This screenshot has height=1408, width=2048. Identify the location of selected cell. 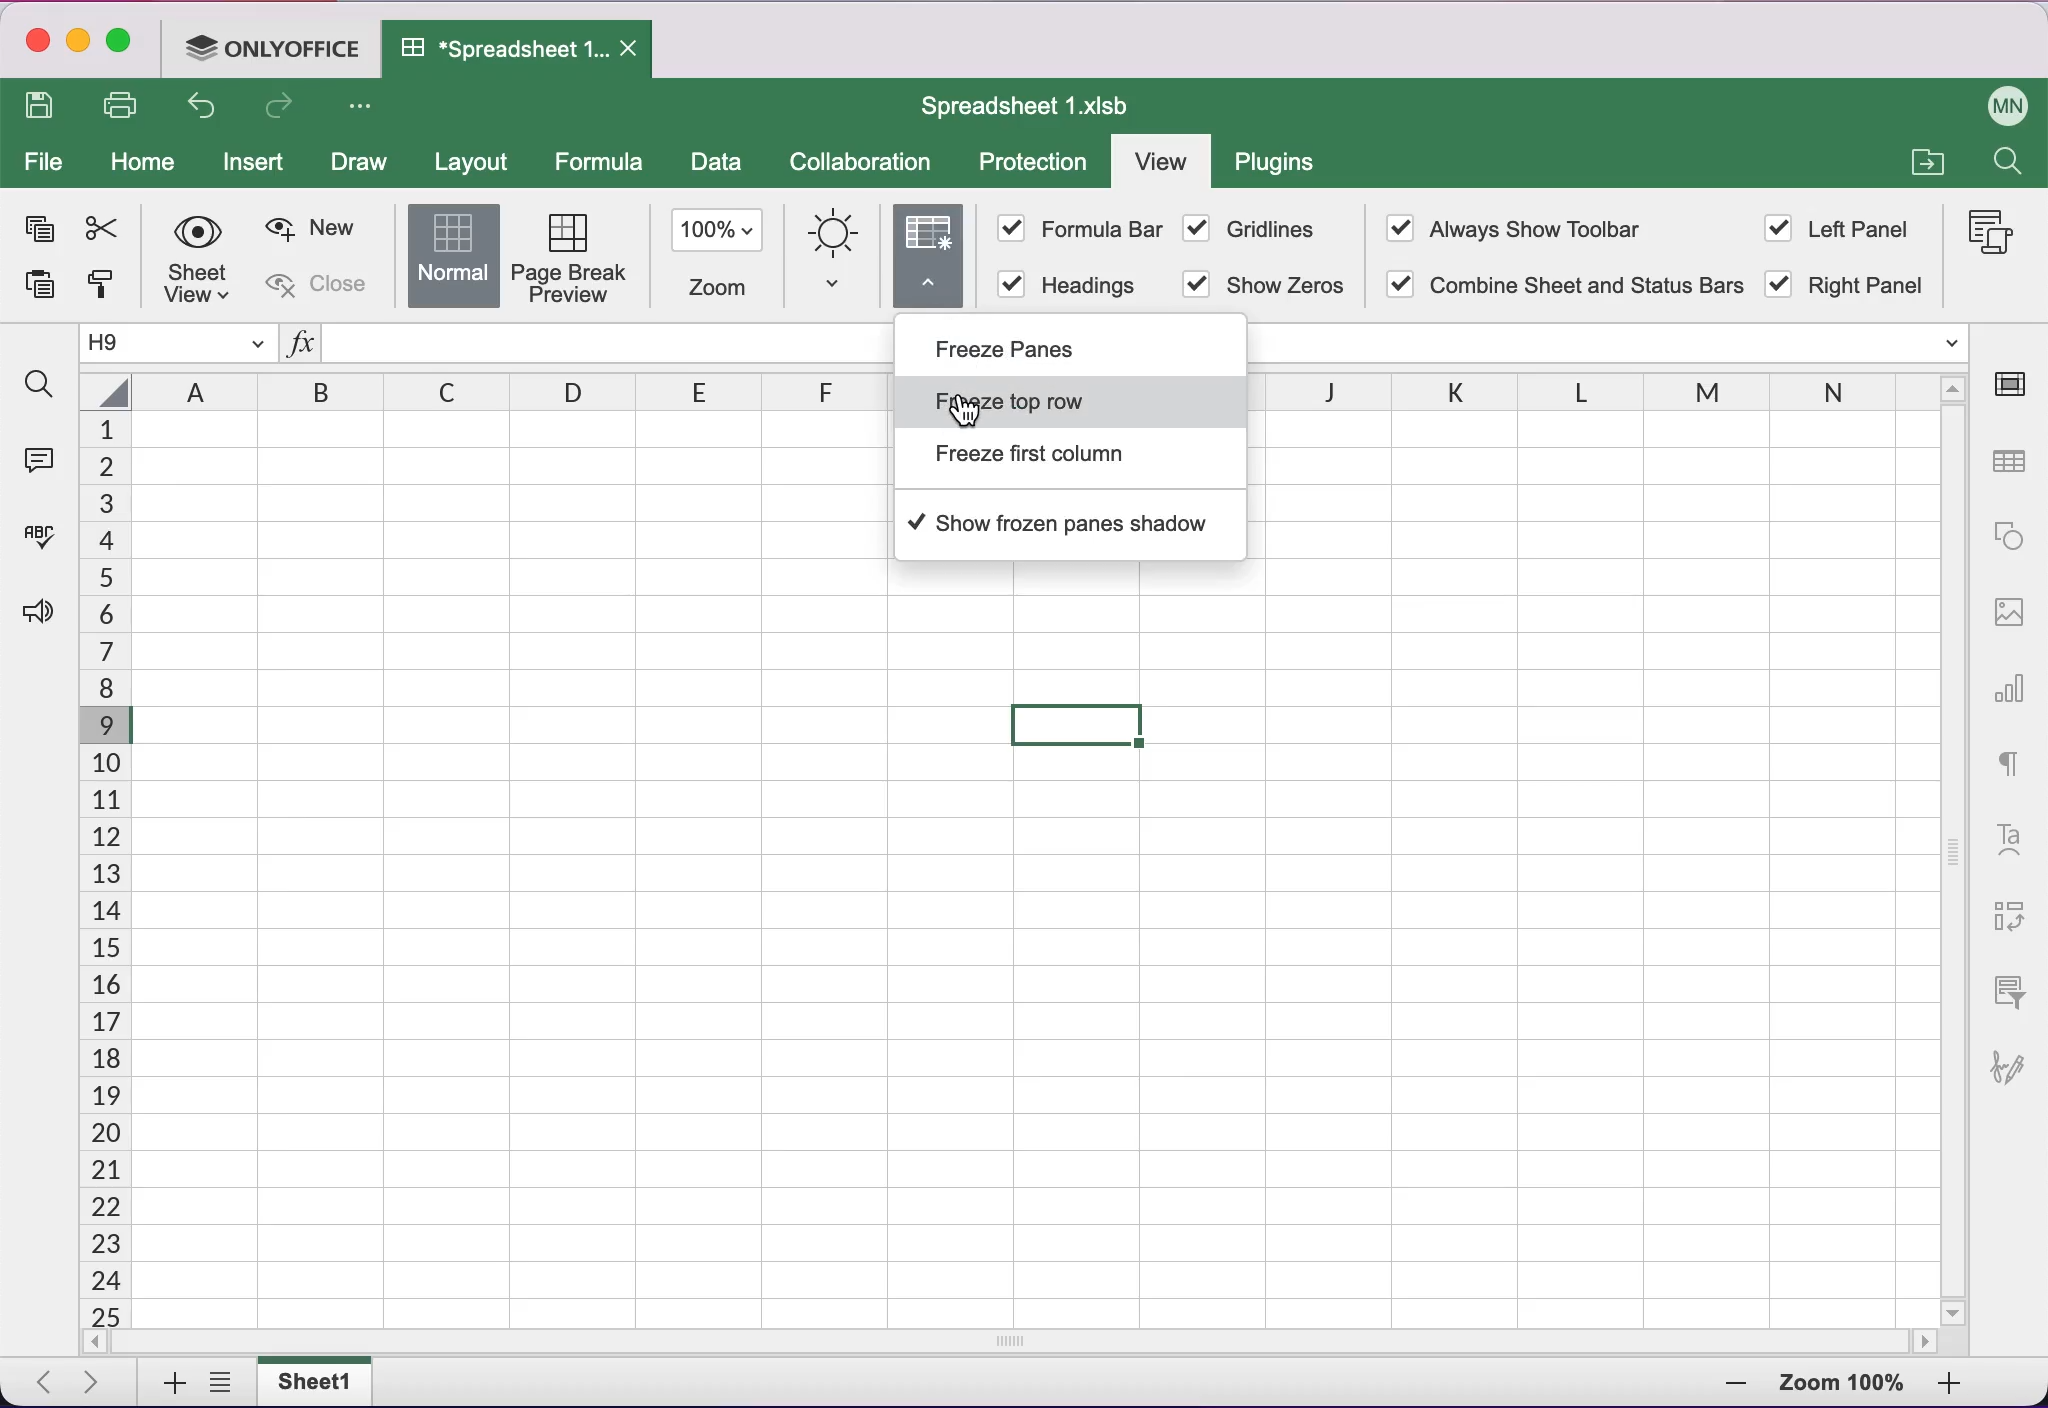
(1078, 726).